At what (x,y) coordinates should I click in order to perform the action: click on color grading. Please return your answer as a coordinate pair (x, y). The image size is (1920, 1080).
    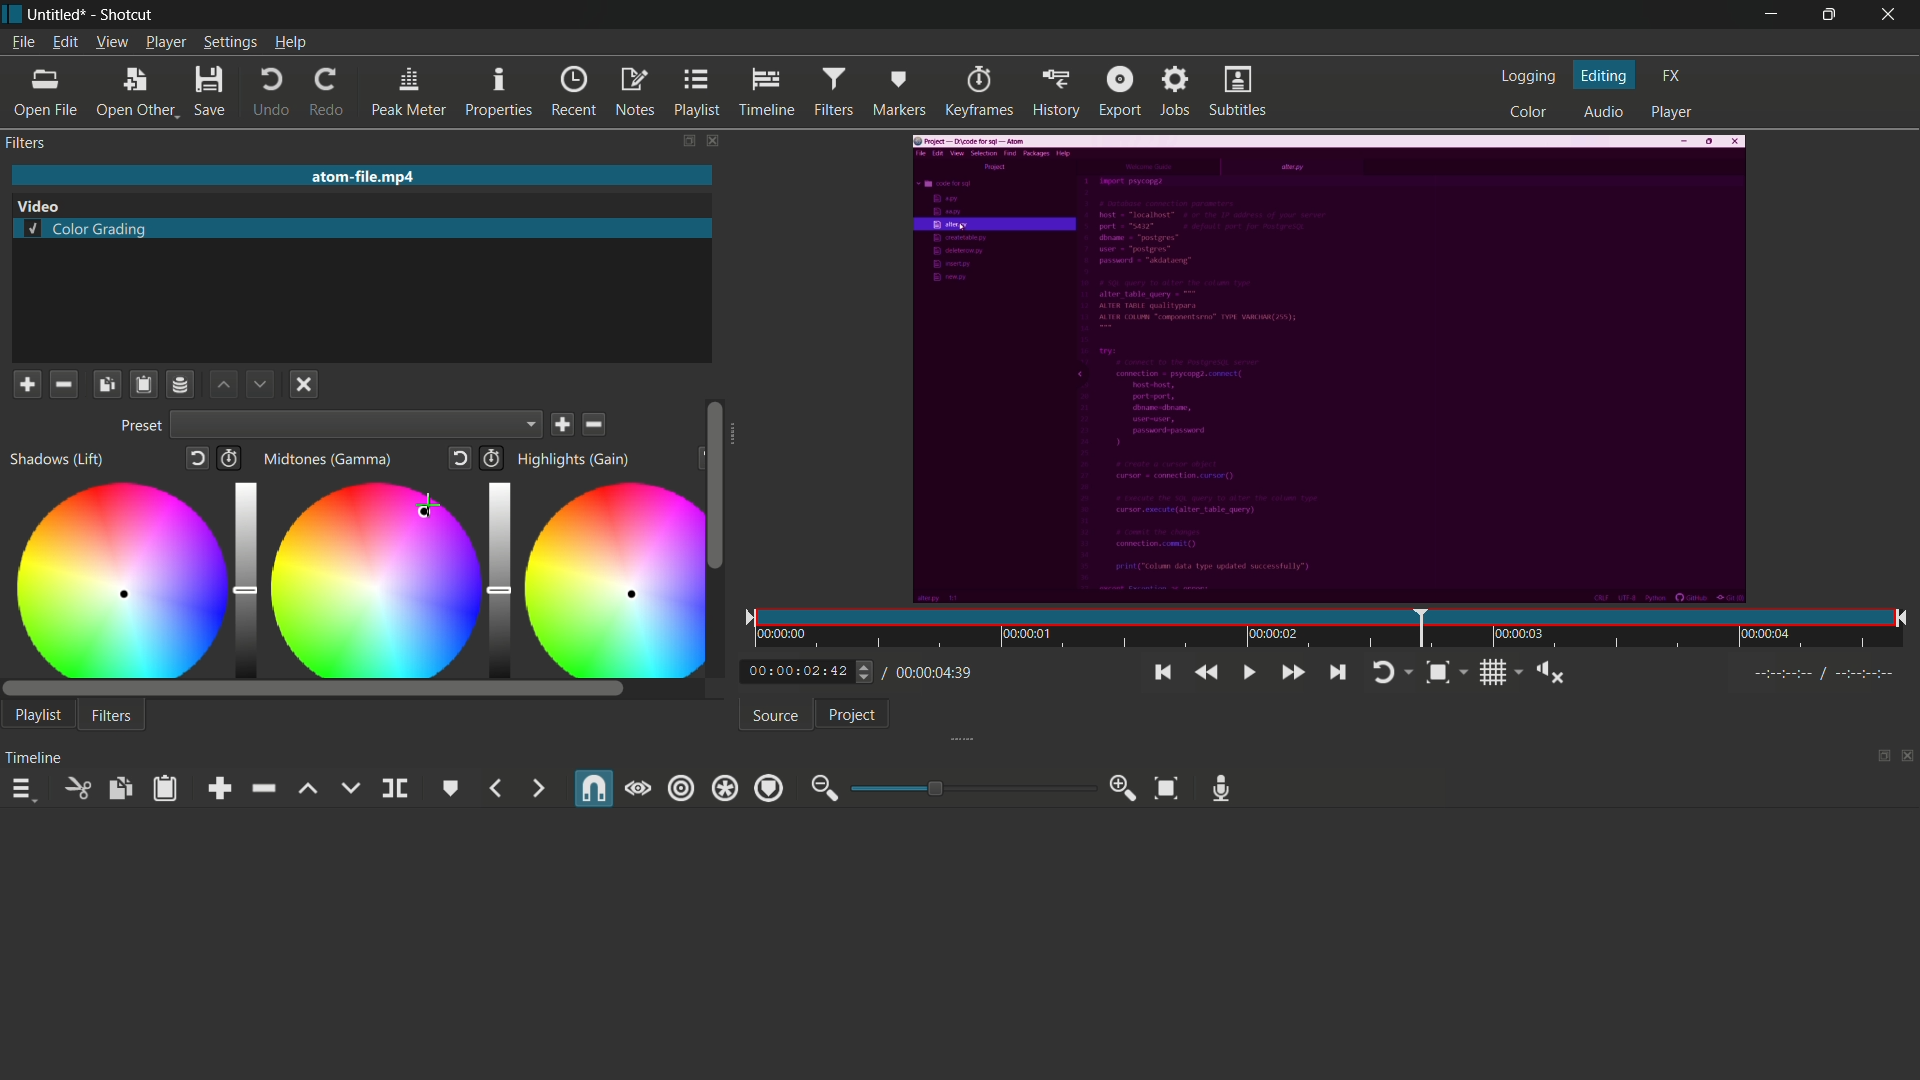
    Looking at the image, I should click on (87, 231).